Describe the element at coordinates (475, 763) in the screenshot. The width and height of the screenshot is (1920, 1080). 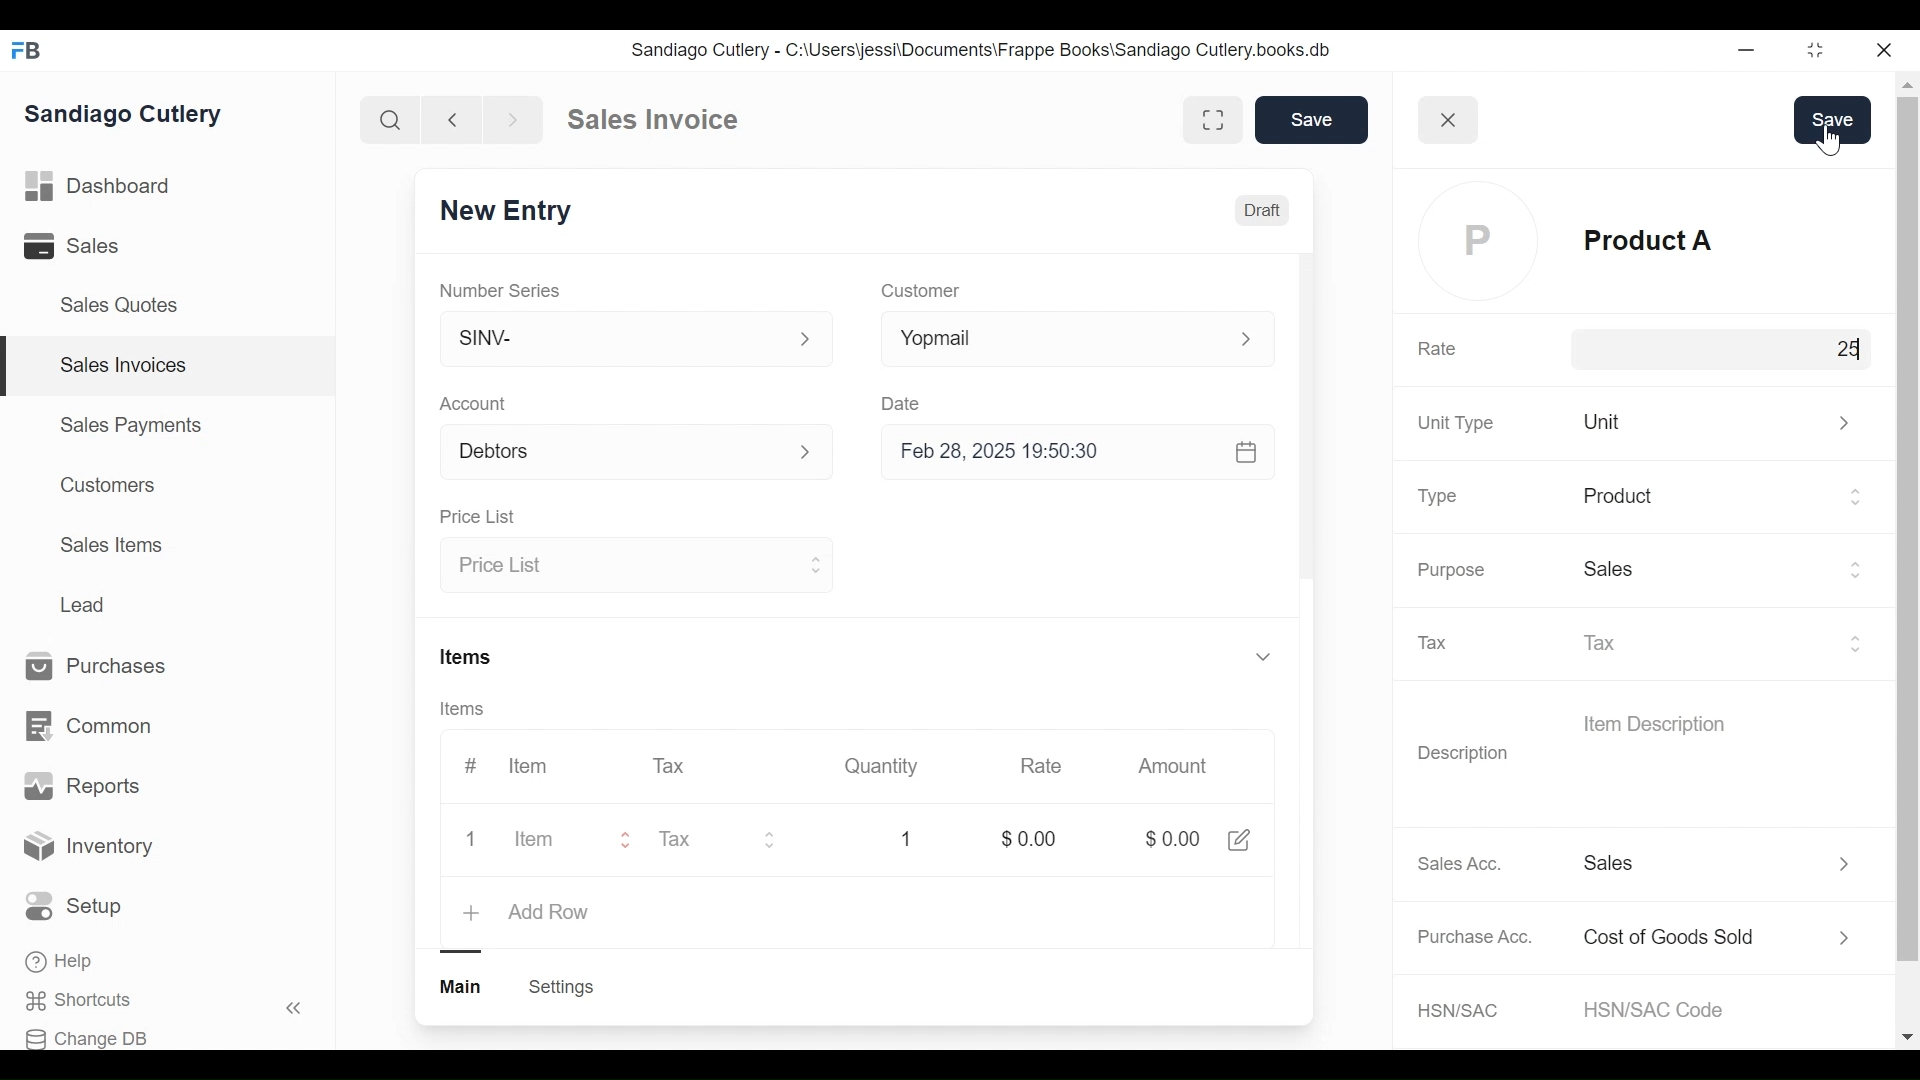
I see `#` at that location.